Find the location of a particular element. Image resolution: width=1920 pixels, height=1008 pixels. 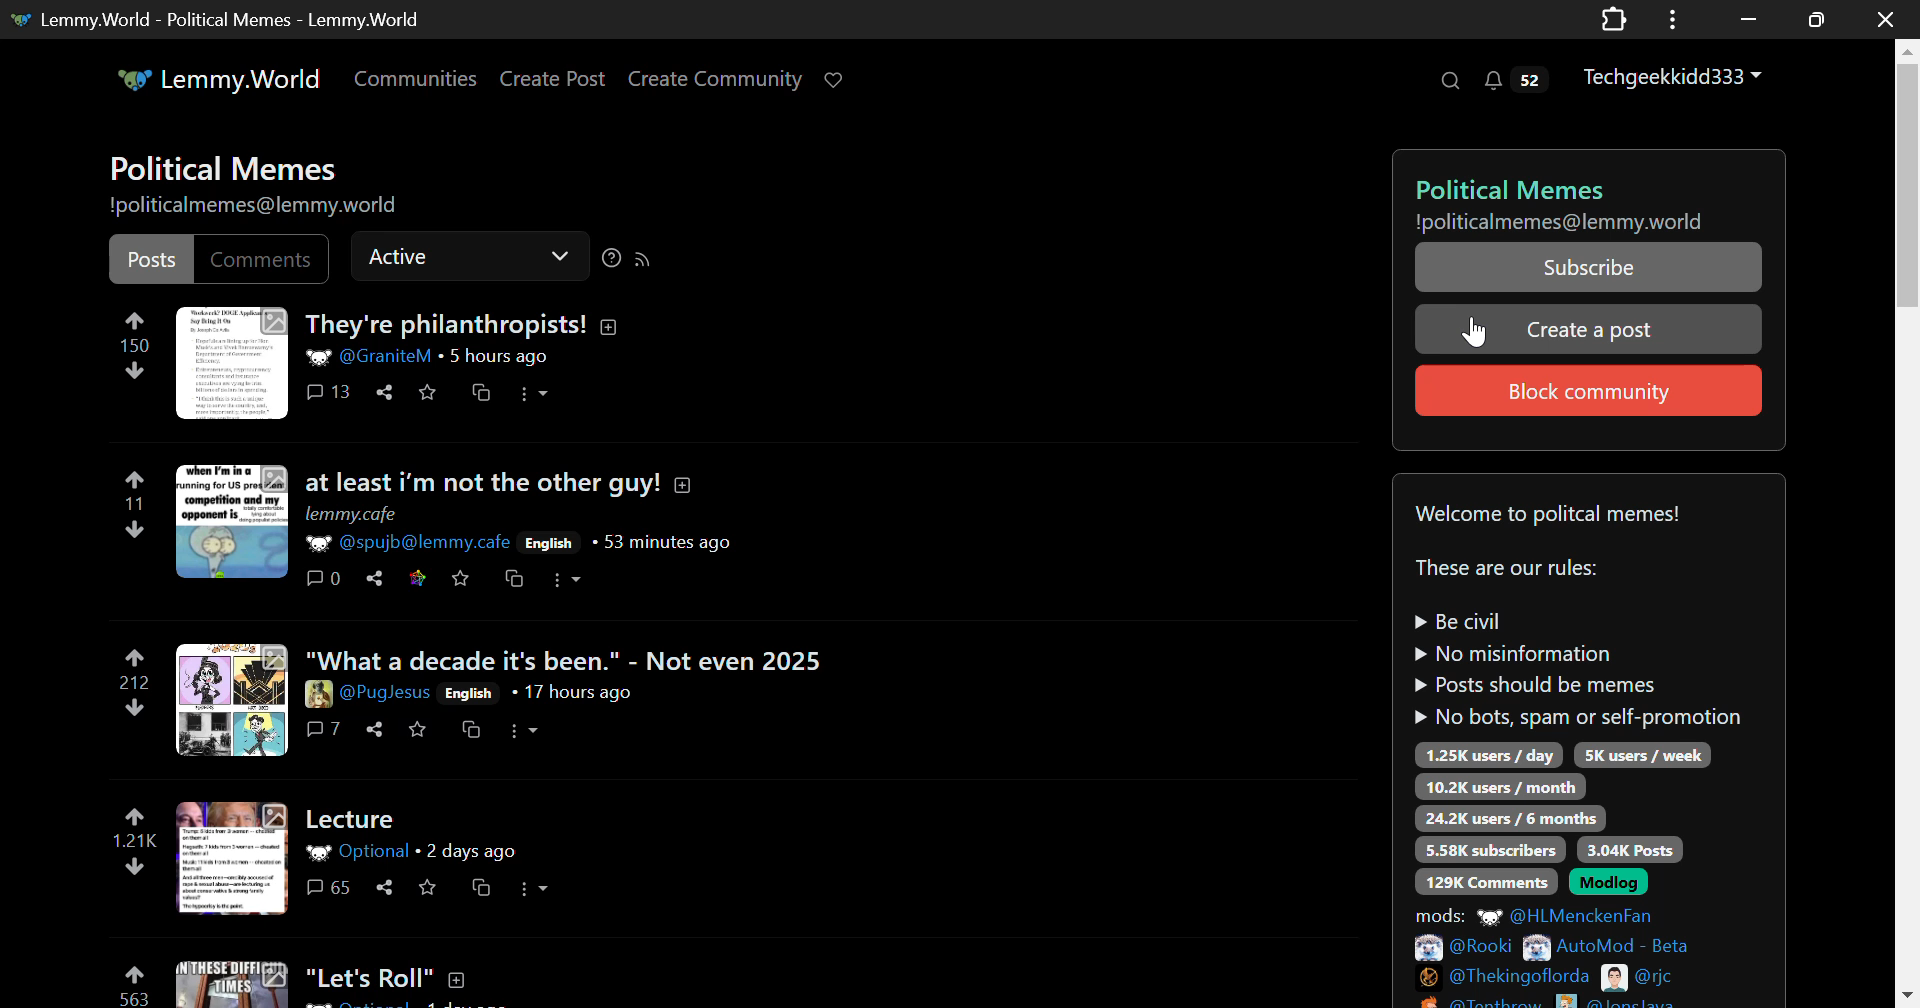

More Options is located at coordinates (532, 890).